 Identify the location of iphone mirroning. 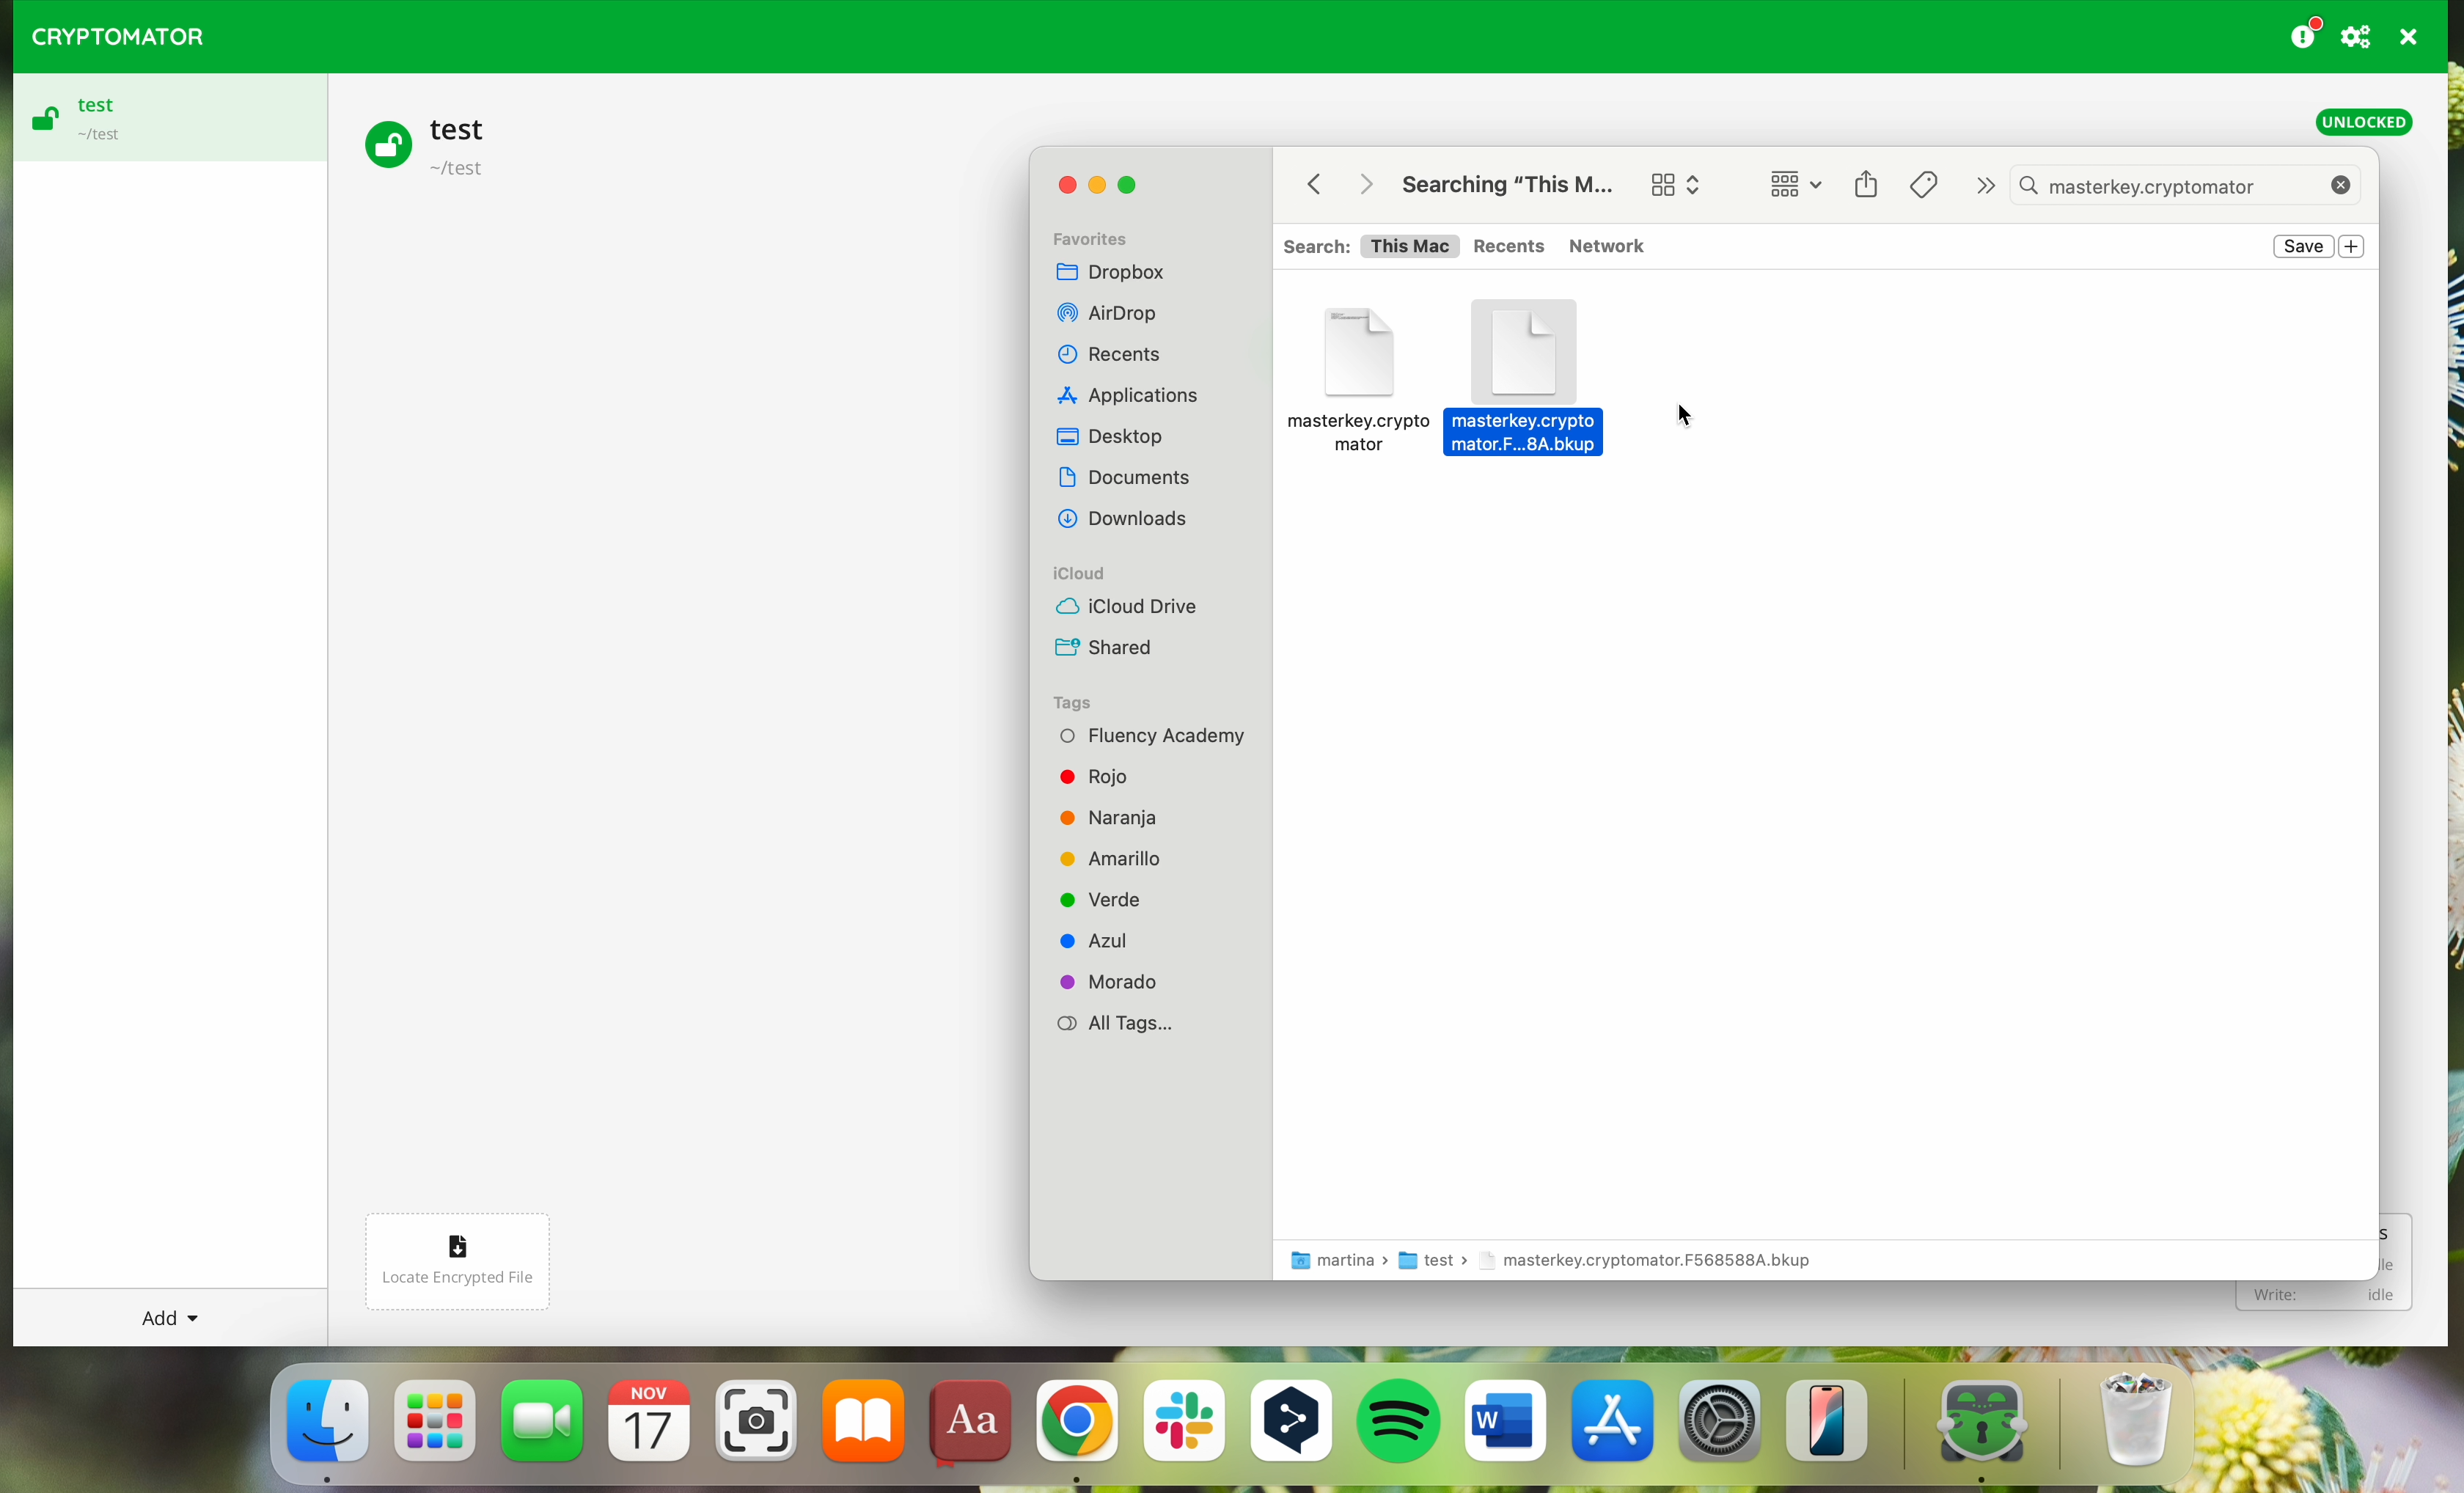
(1836, 1428).